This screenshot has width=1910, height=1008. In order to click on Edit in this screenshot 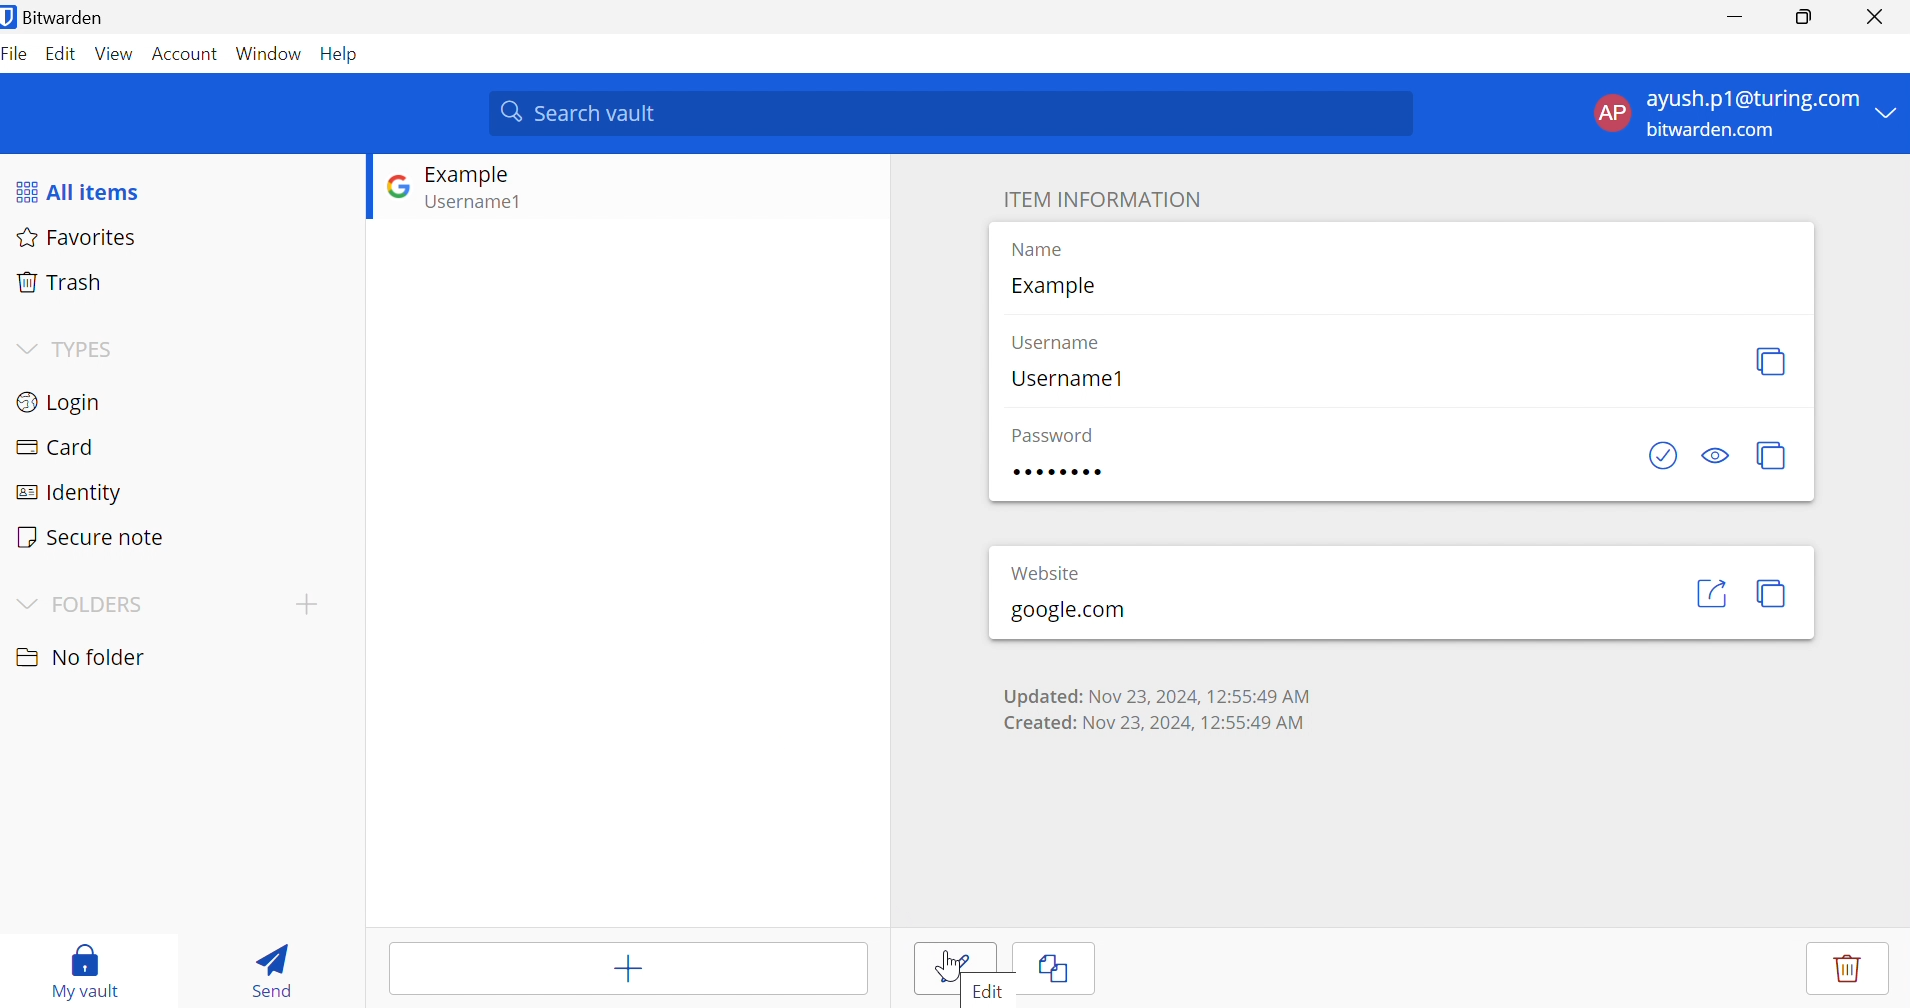, I will do `click(956, 968)`.